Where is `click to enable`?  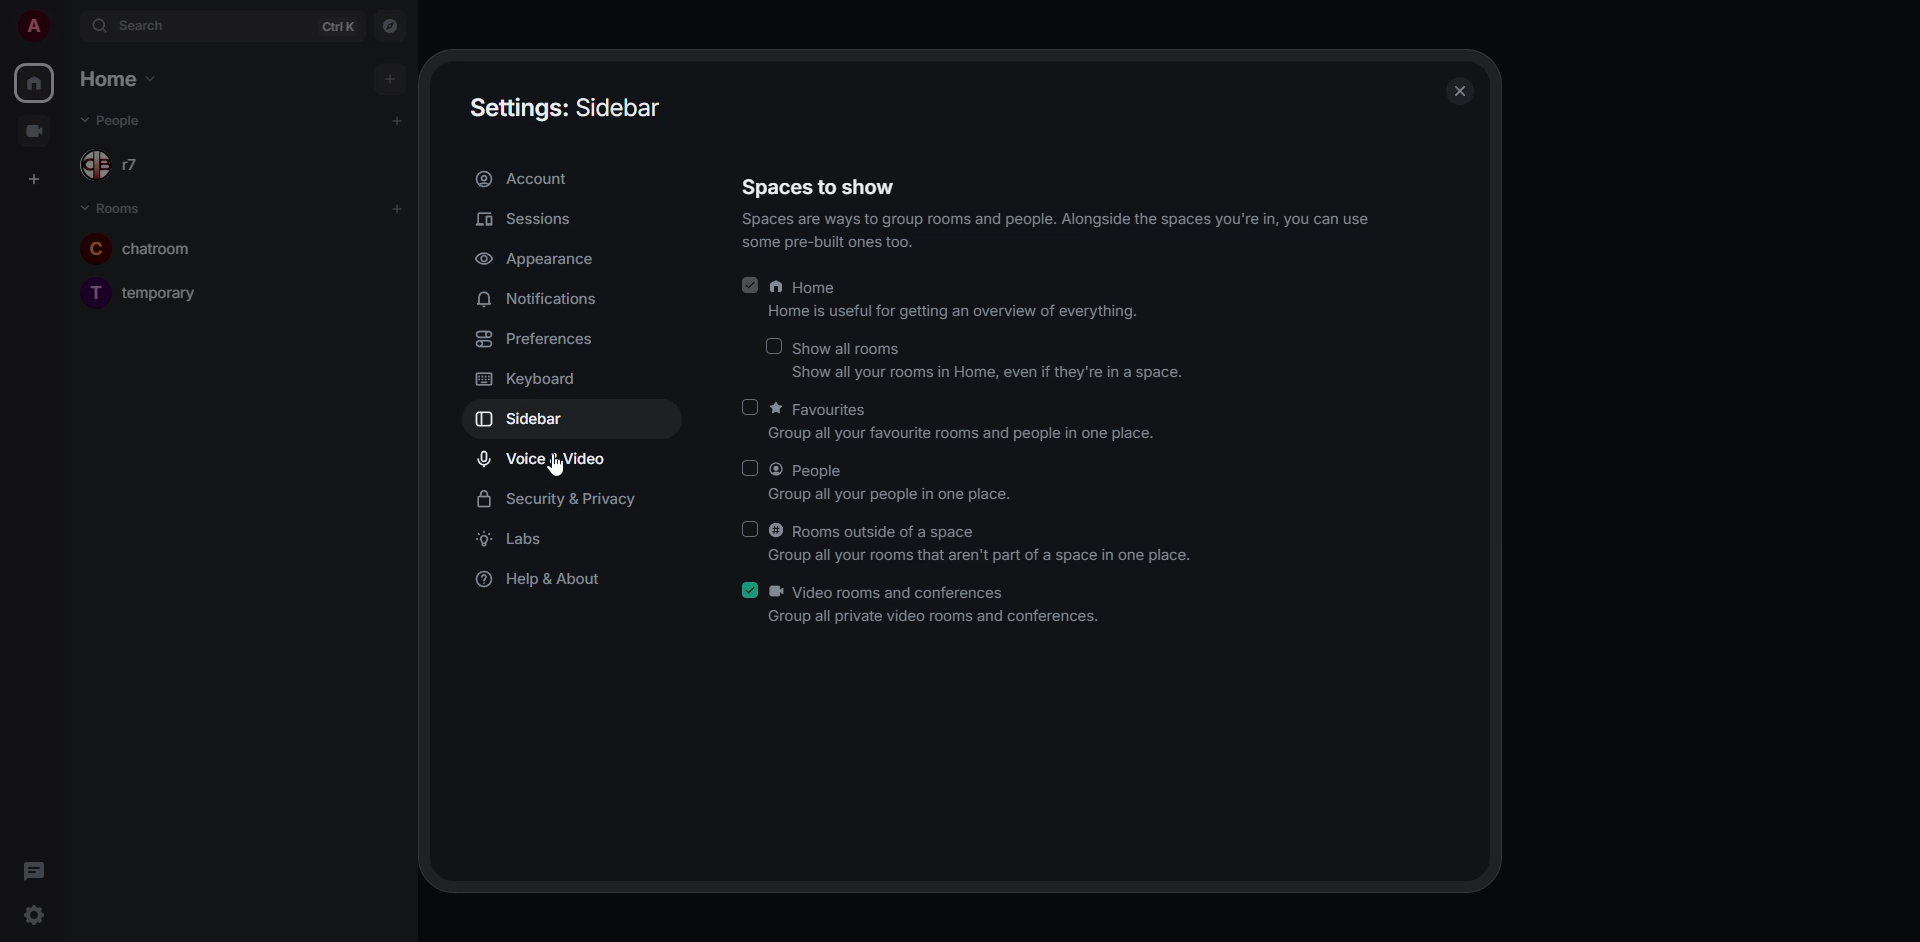 click to enable is located at coordinates (750, 468).